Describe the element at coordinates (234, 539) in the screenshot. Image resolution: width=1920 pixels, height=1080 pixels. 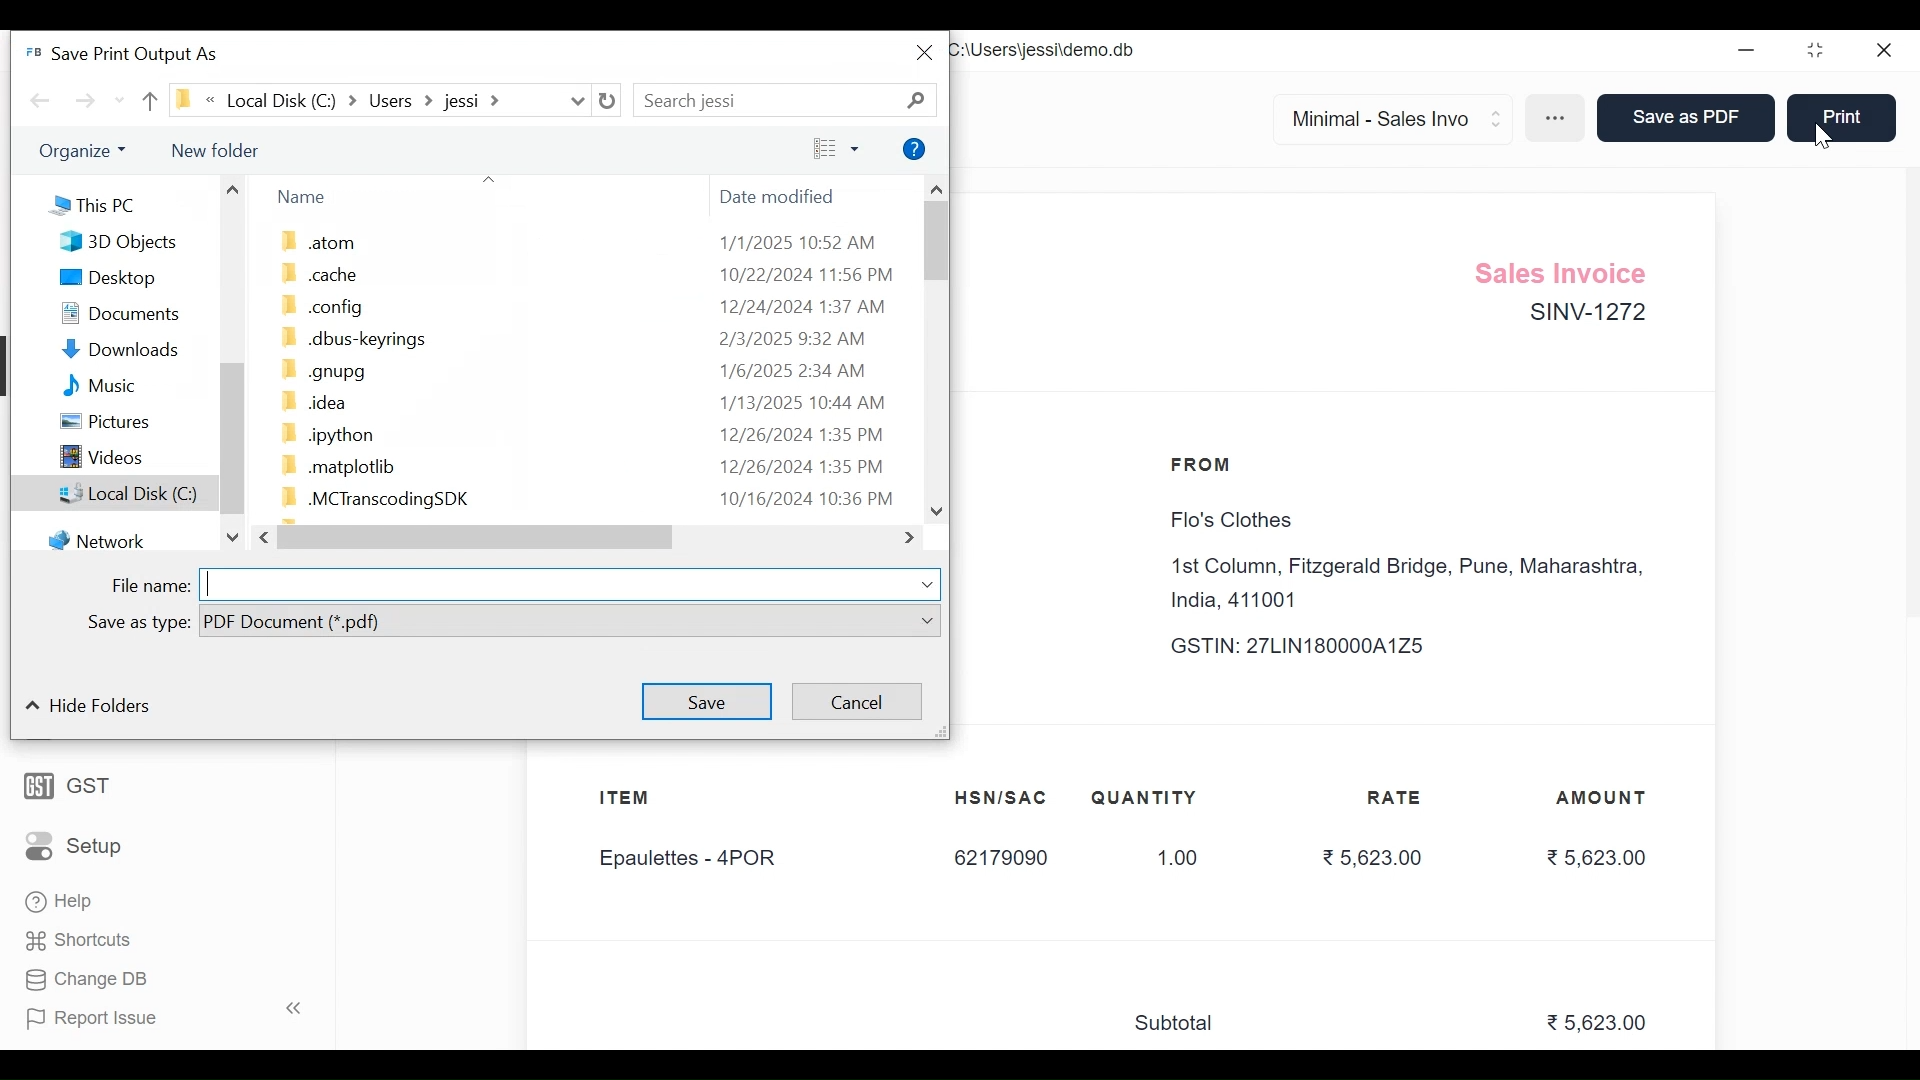
I see `Scroll down` at that location.